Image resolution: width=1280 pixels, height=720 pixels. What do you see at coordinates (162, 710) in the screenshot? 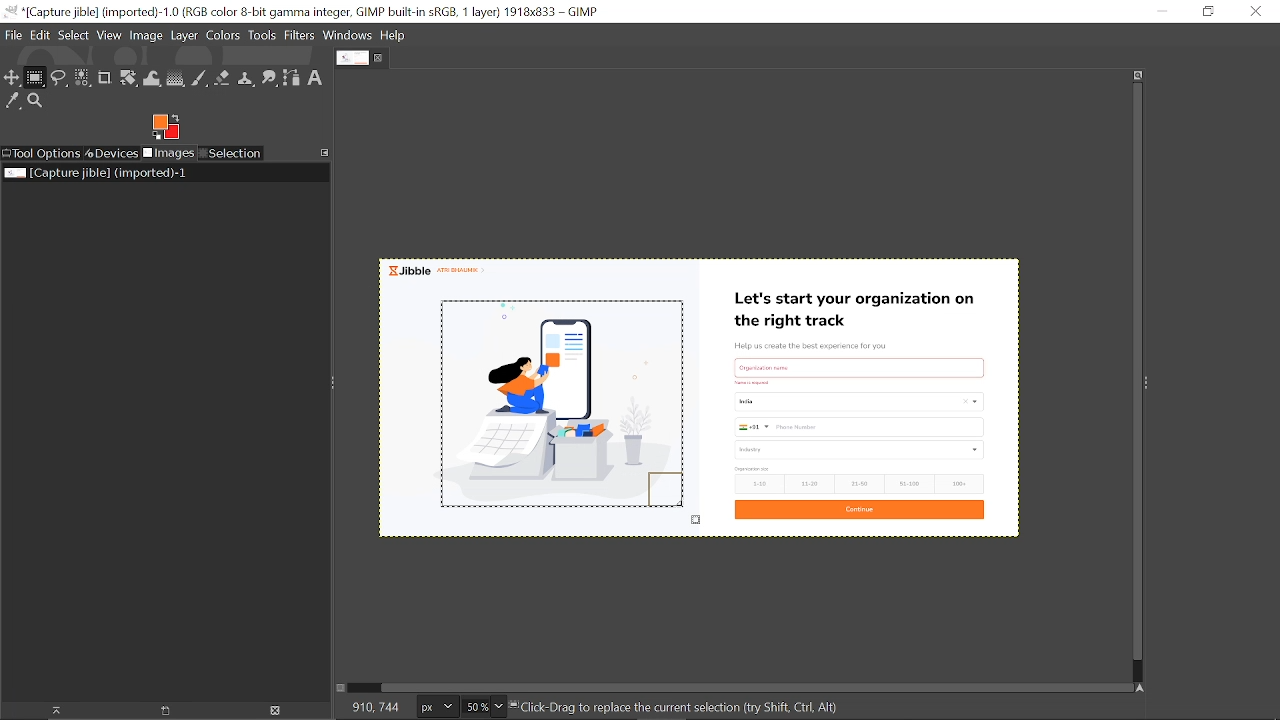
I see `Create new display for this image` at bounding box center [162, 710].